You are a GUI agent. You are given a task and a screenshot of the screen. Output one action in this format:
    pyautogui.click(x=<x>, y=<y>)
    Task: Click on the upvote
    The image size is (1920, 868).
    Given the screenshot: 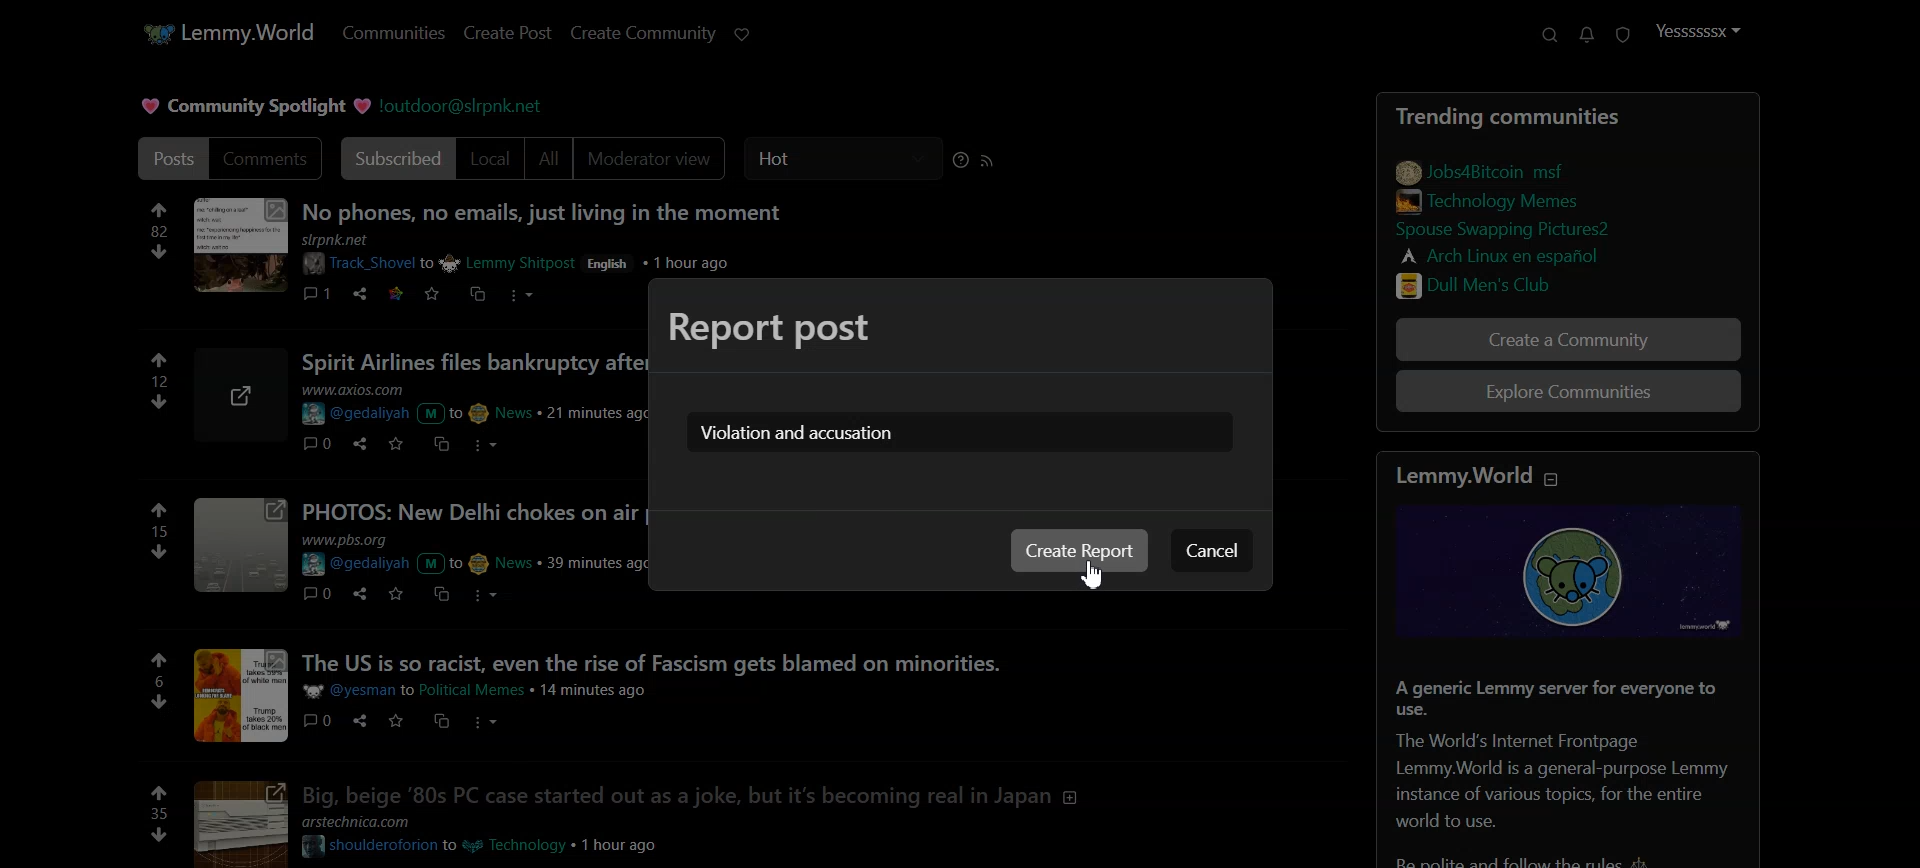 What is the action you would take?
    pyautogui.click(x=160, y=791)
    